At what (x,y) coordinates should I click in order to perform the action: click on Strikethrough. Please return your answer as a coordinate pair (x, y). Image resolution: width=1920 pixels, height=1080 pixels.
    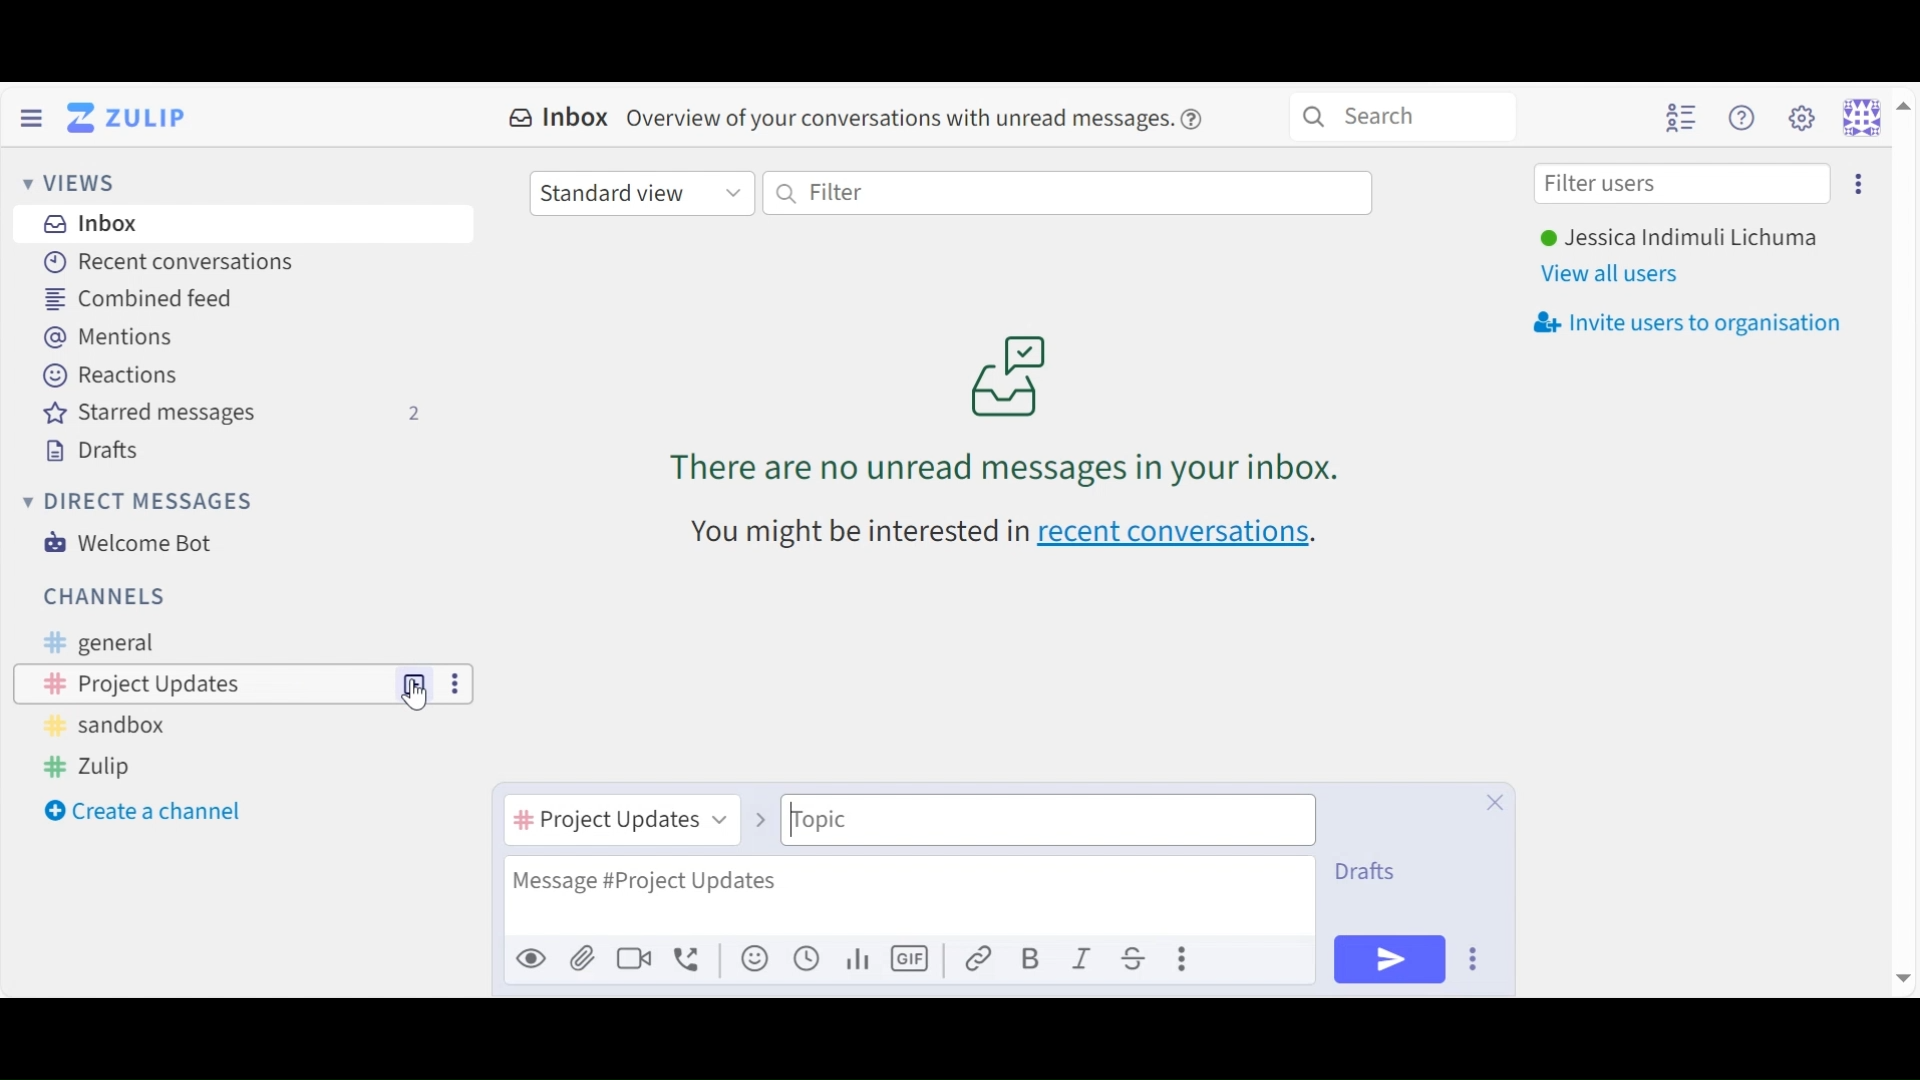
    Looking at the image, I should click on (1137, 958).